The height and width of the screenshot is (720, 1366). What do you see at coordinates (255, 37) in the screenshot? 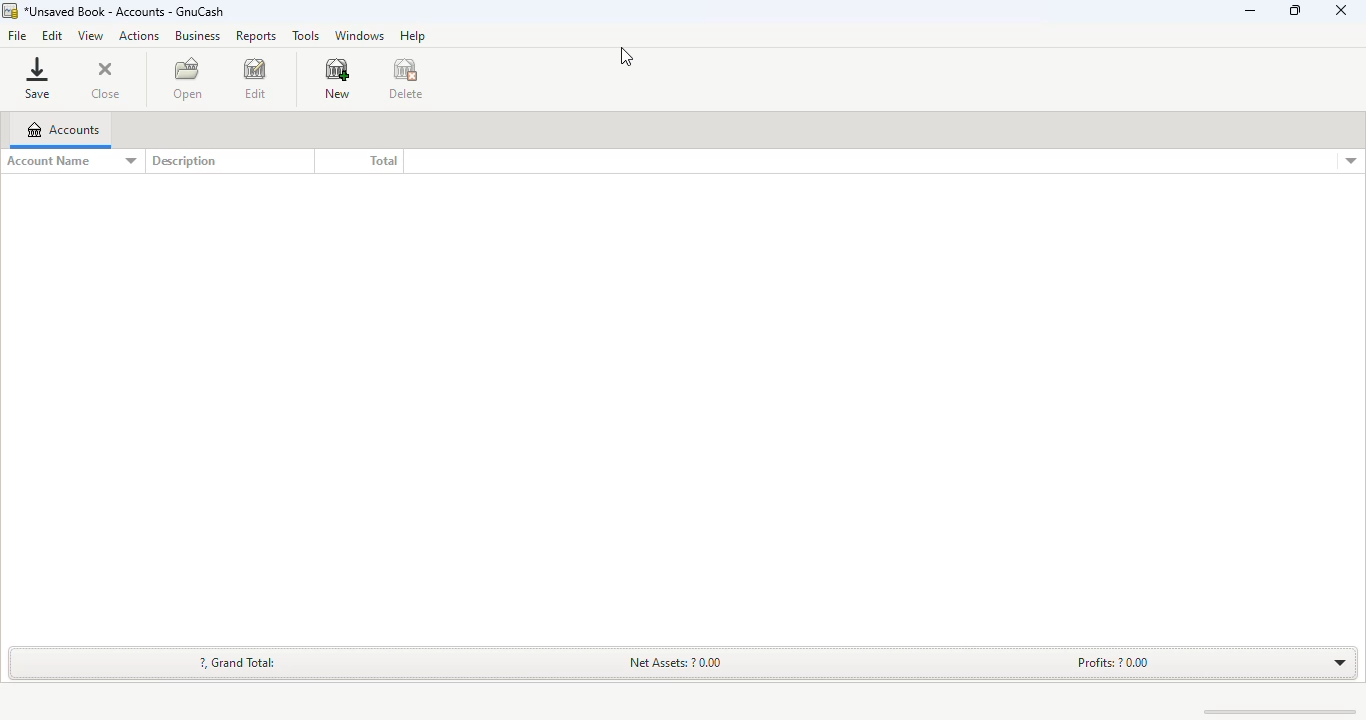
I see `reports` at bounding box center [255, 37].